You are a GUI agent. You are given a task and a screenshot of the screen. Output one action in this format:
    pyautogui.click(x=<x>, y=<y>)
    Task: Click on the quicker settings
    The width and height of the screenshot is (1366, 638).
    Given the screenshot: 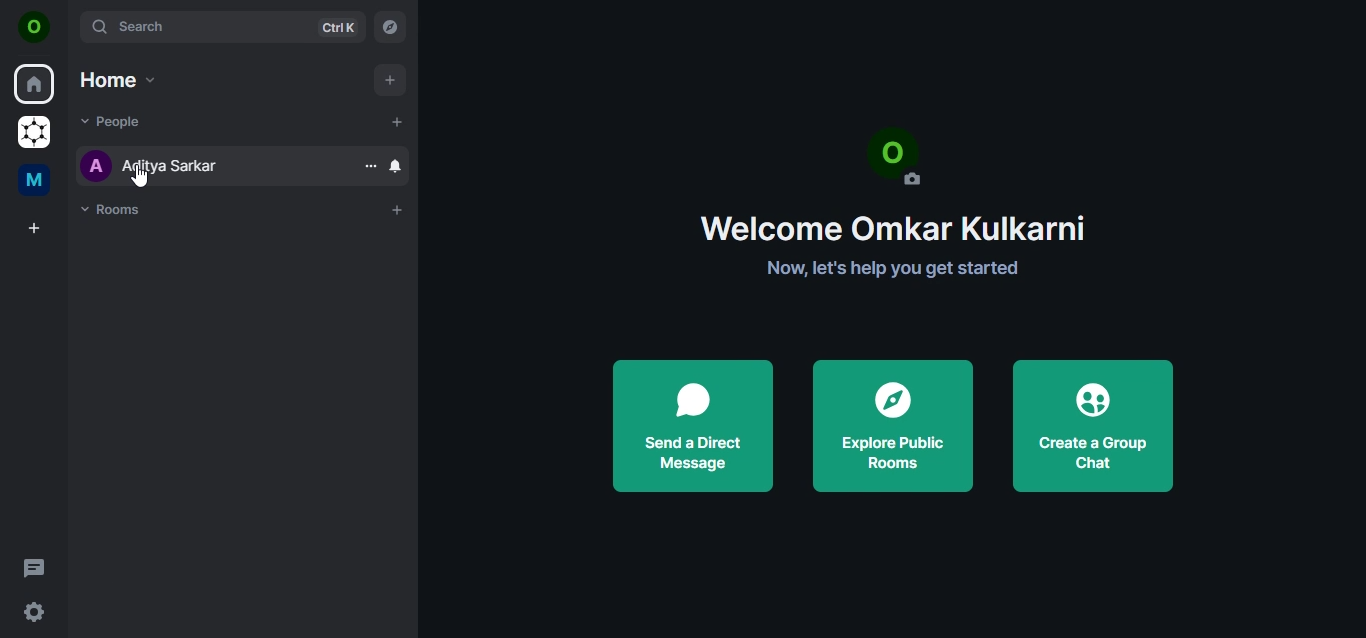 What is the action you would take?
    pyautogui.click(x=37, y=613)
    